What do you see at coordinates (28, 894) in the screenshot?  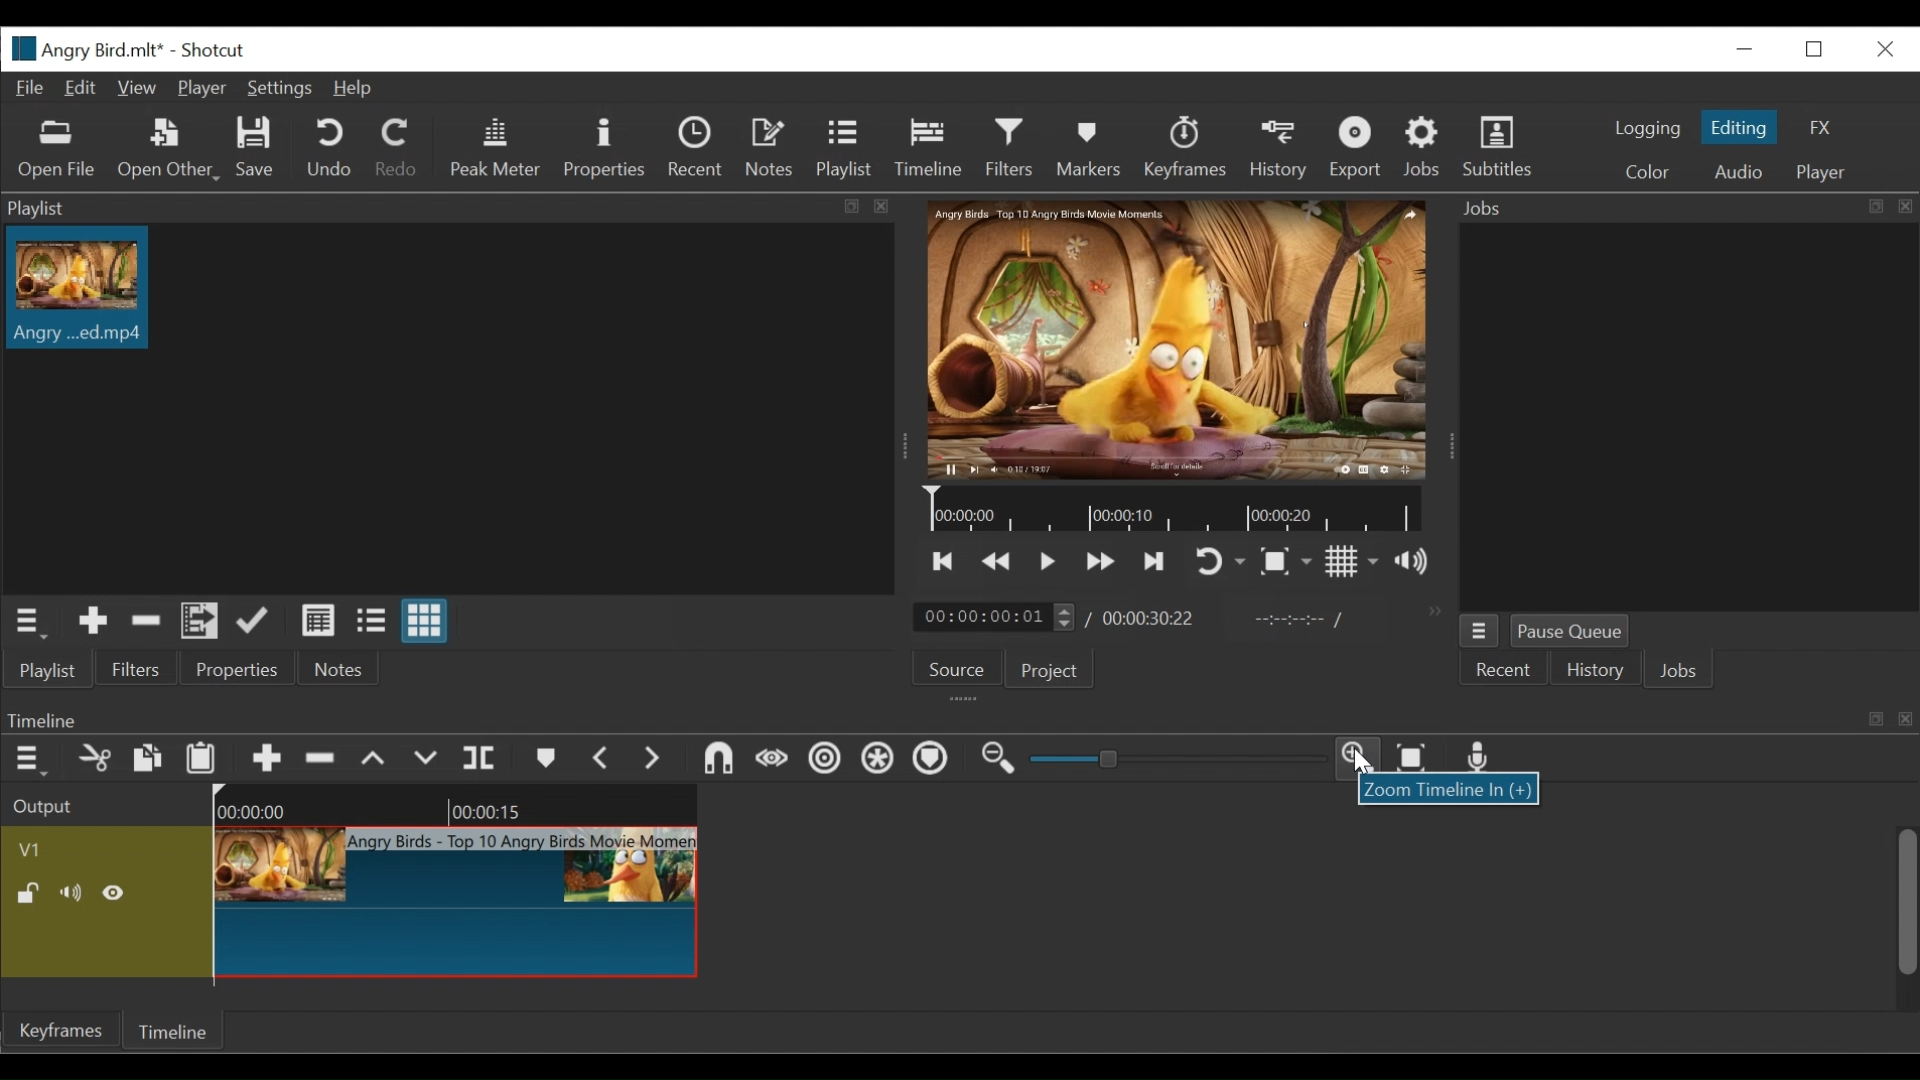 I see `(un)lock track` at bounding box center [28, 894].